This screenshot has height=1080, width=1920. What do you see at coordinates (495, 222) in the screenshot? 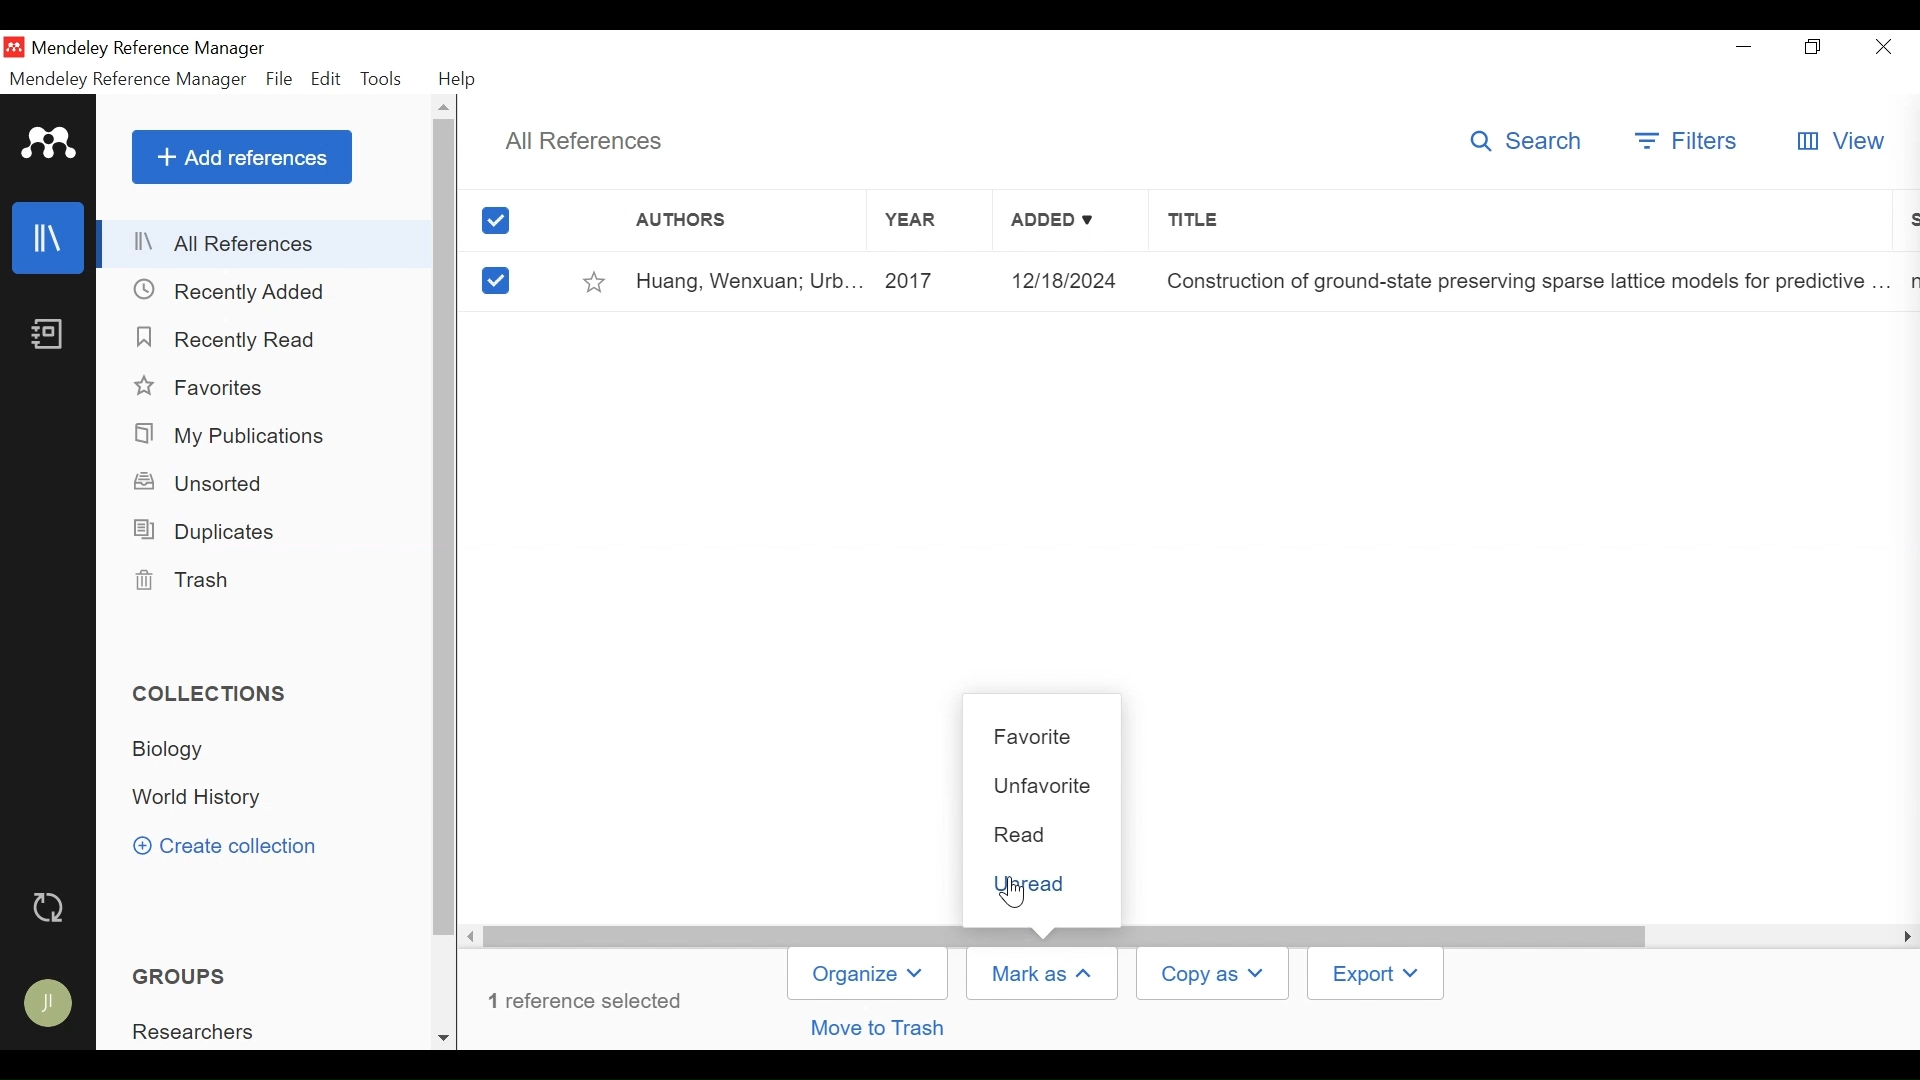
I see `(un)select all` at bounding box center [495, 222].